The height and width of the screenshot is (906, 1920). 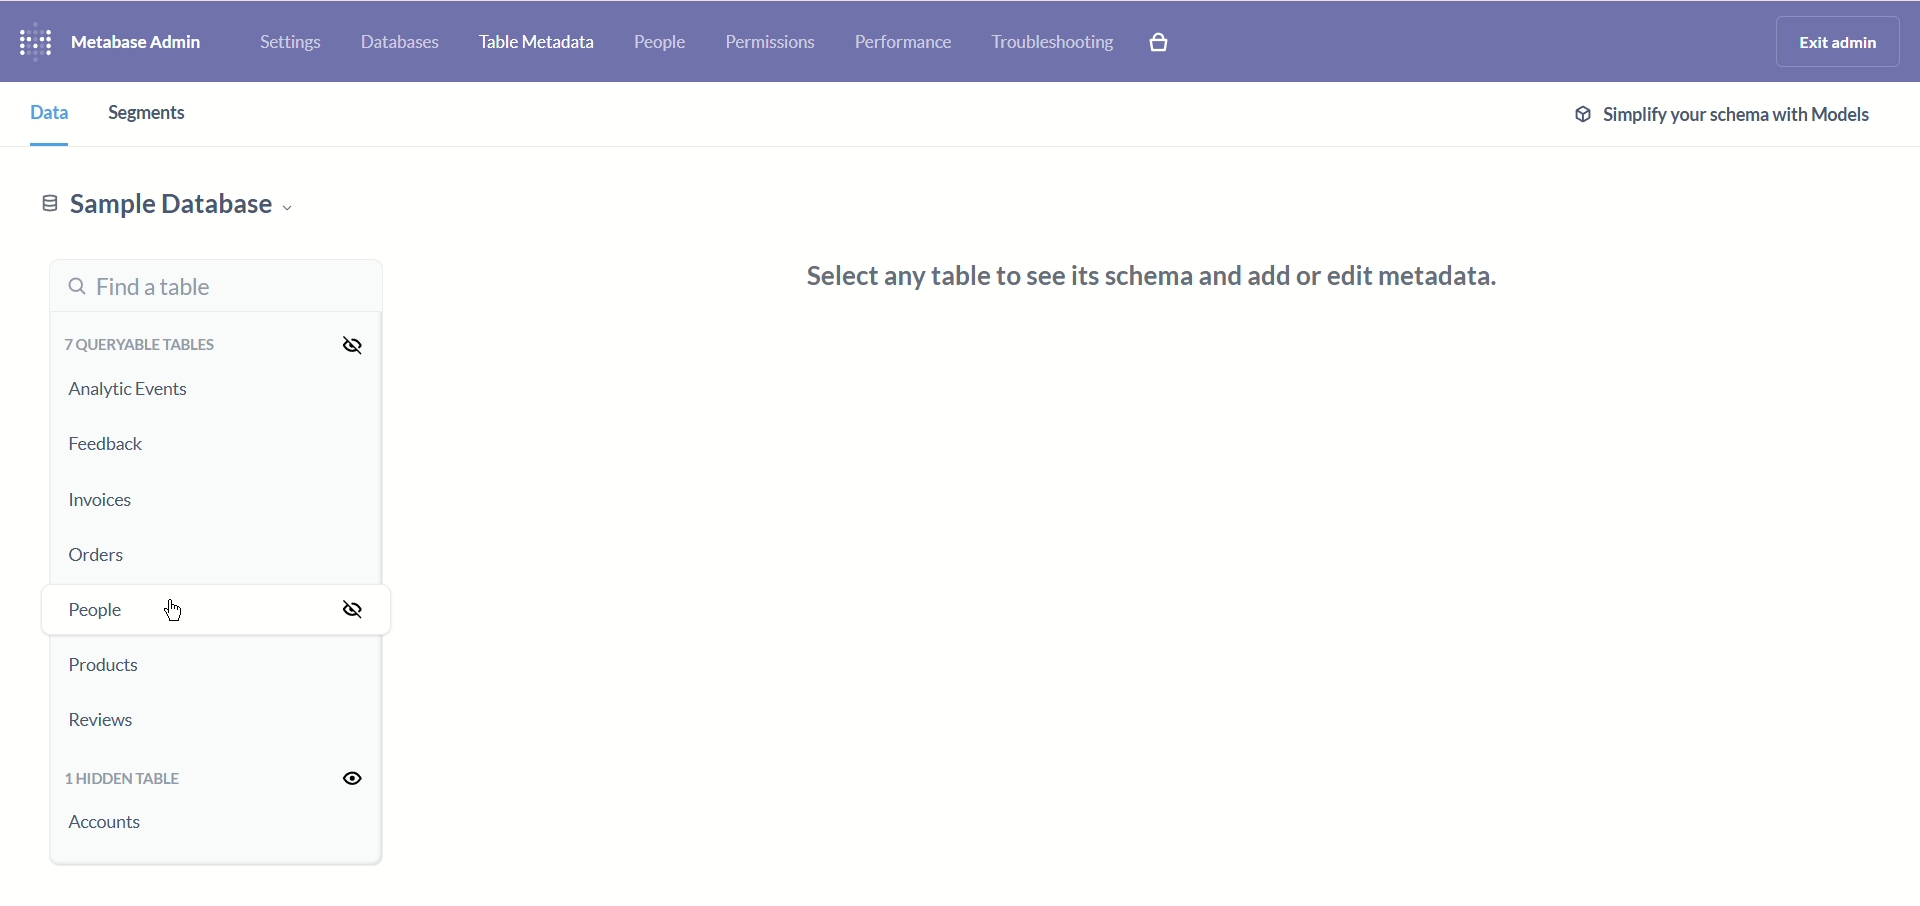 I want to click on Orders, so click(x=136, y=550).